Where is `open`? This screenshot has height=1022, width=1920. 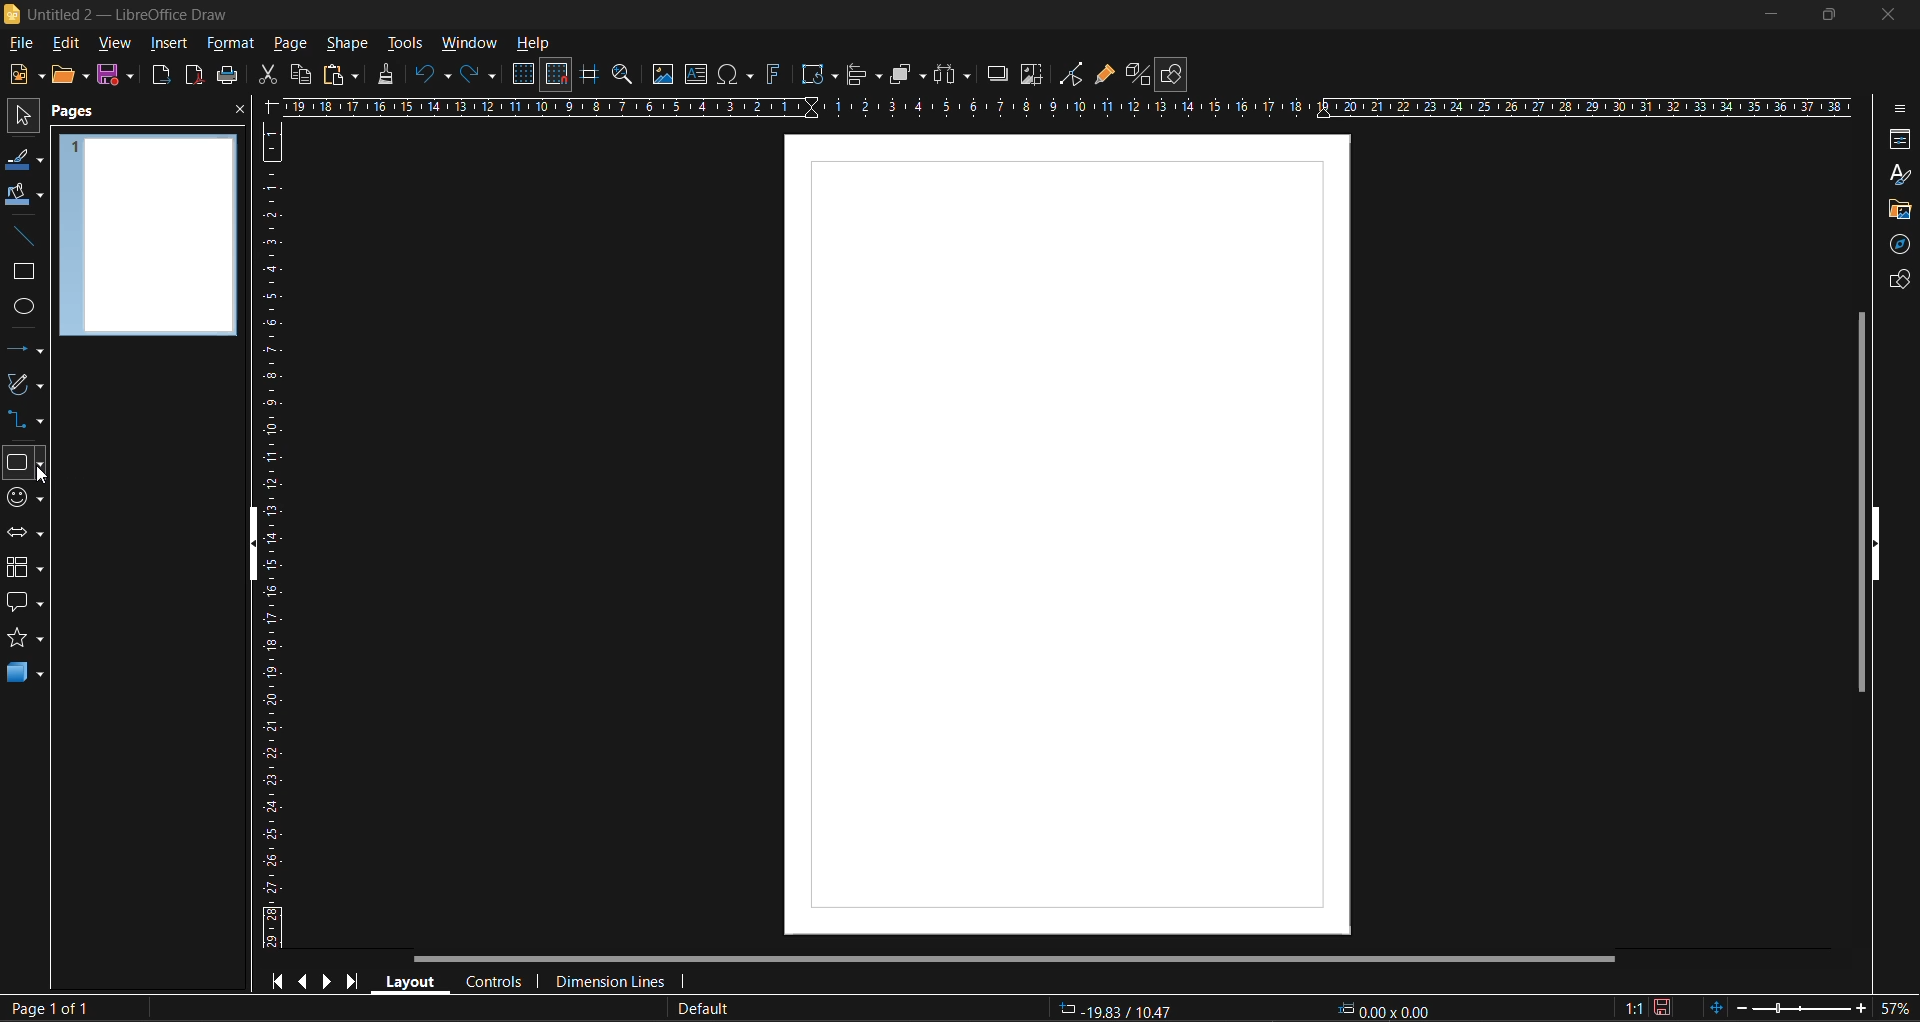 open is located at coordinates (70, 76).